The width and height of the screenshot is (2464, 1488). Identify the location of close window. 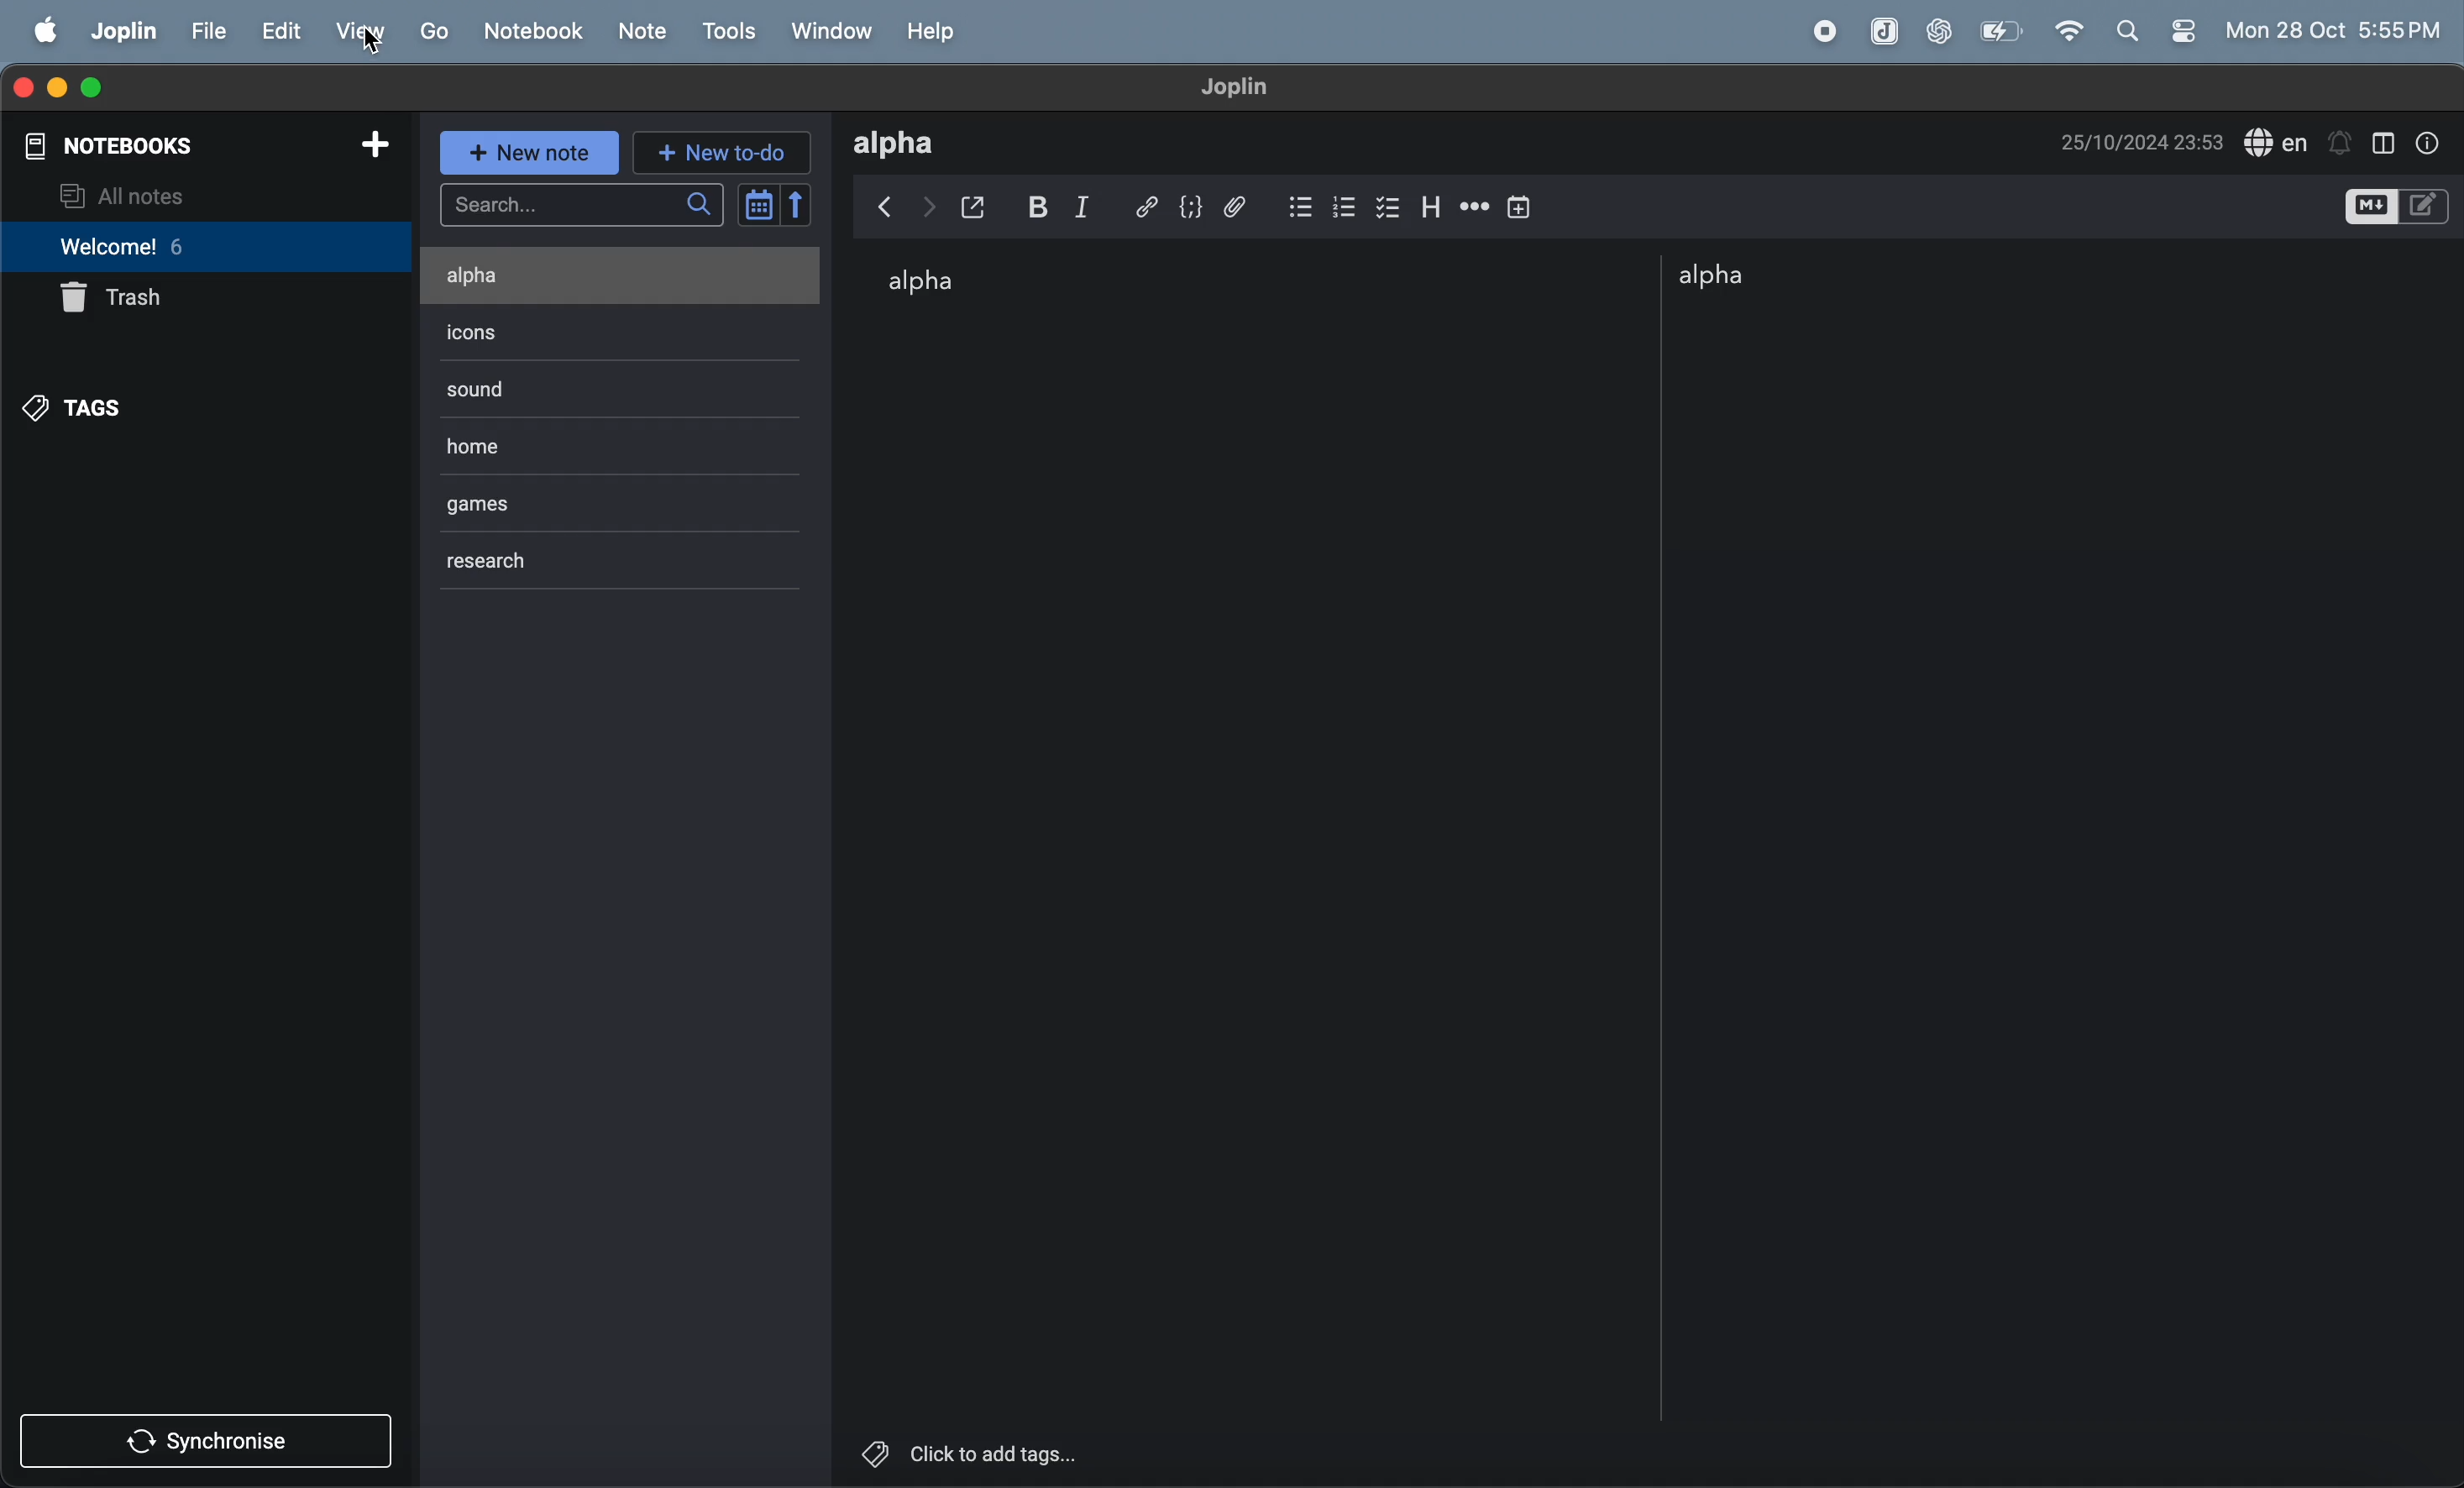
(25, 87).